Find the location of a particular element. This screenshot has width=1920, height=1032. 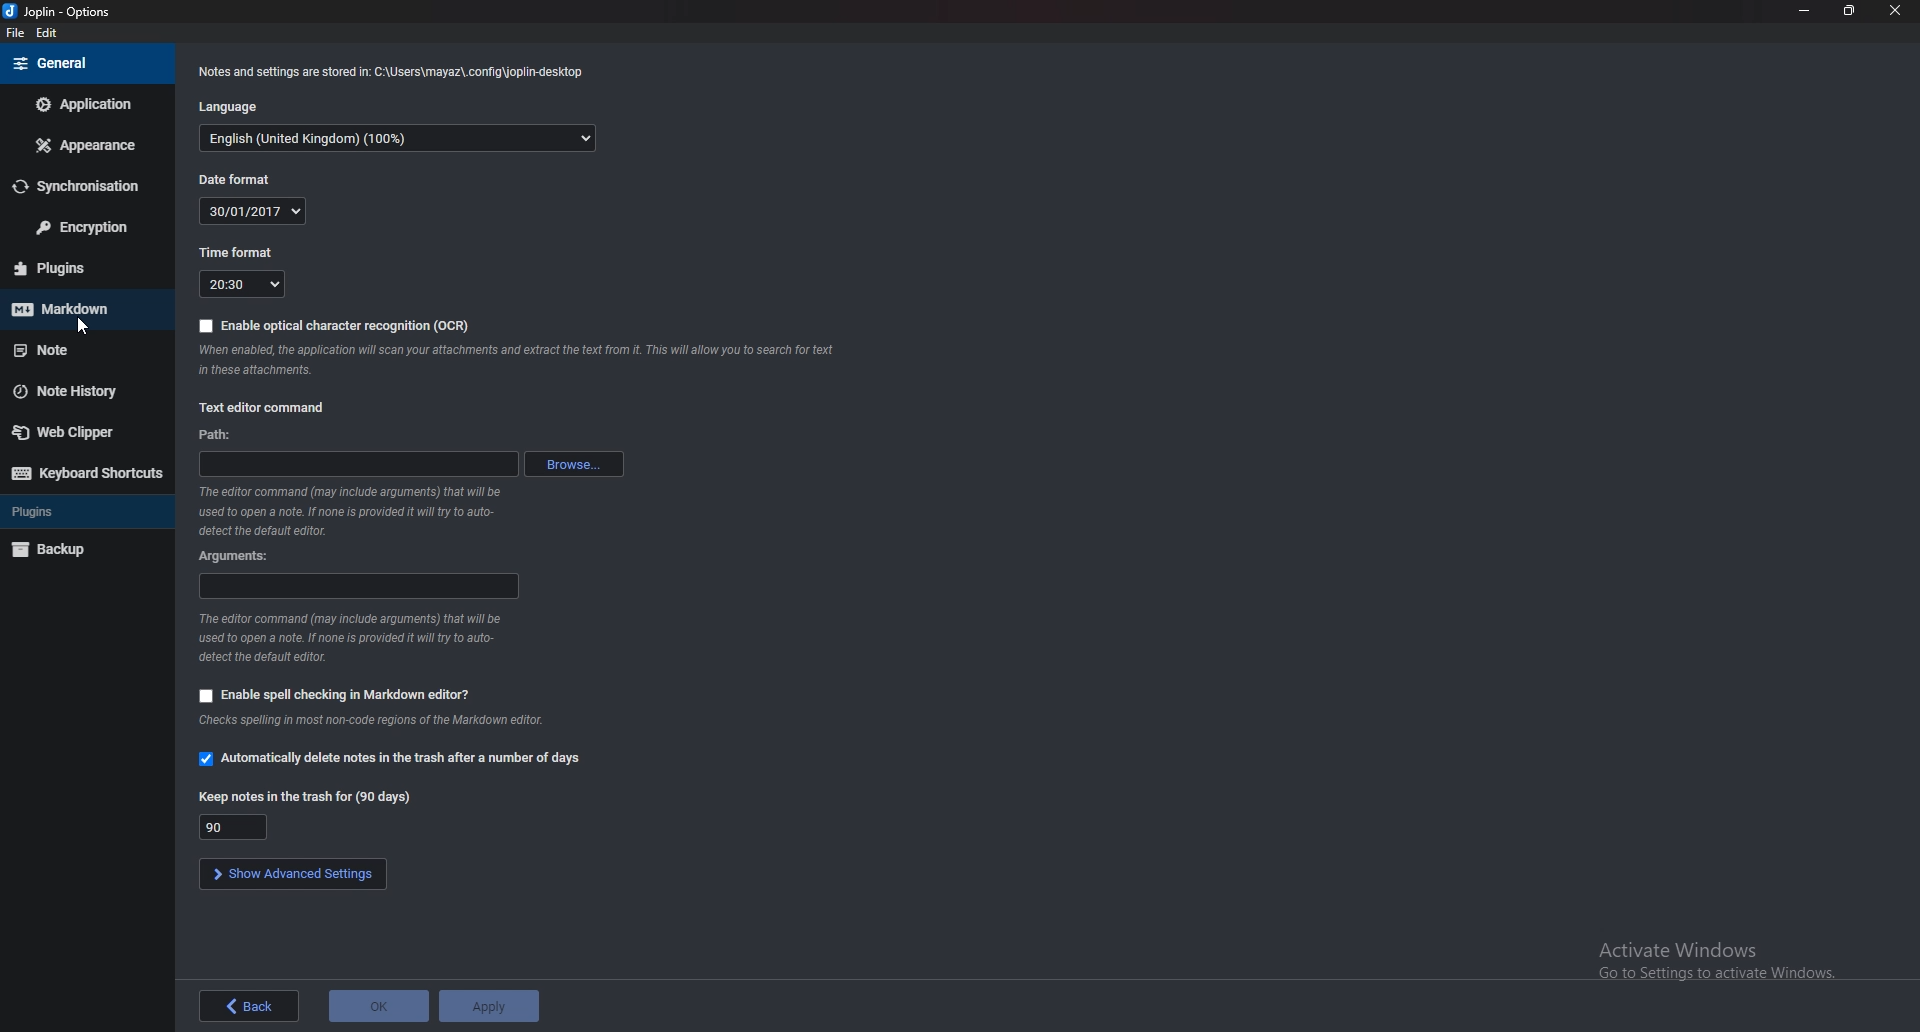

Language is located at coordinates (227, 106).